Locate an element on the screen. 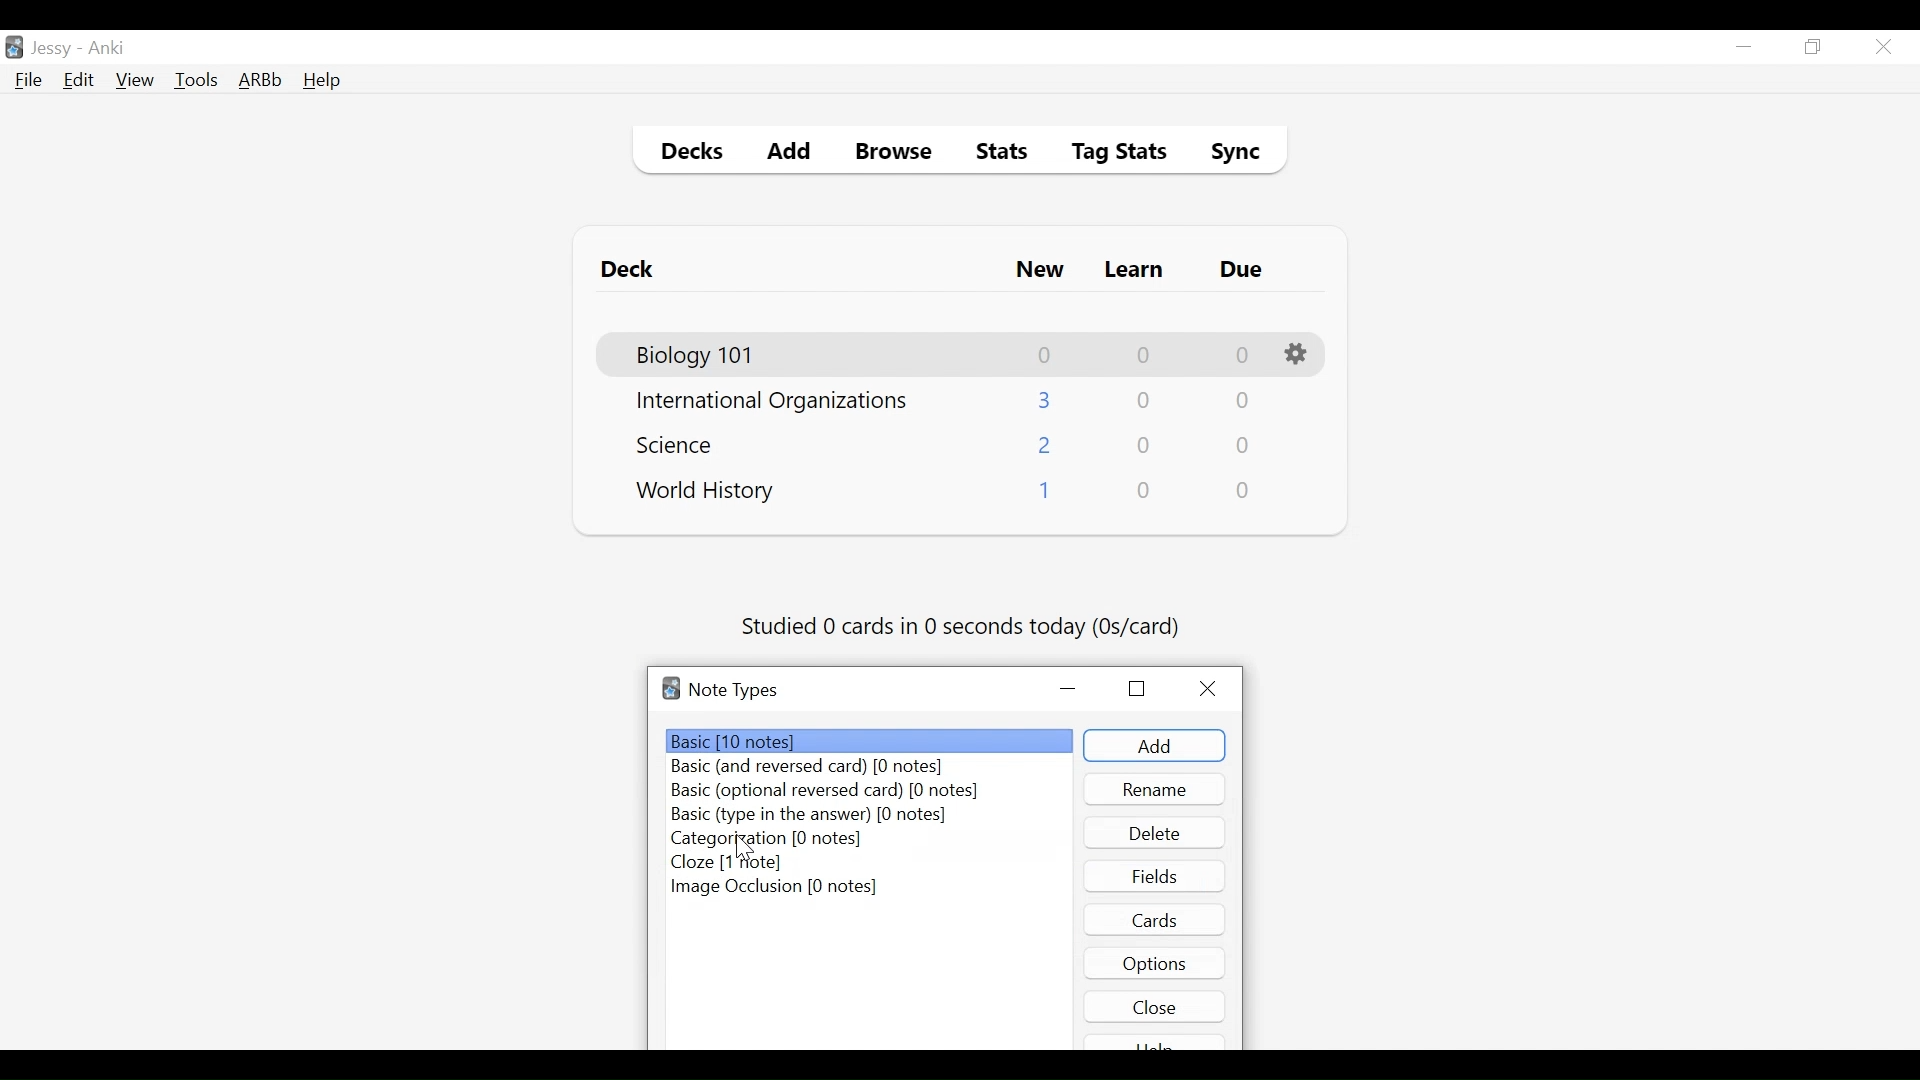 This screenshot has width=1920, height=1080.  is located at coordinates (1145, 491).